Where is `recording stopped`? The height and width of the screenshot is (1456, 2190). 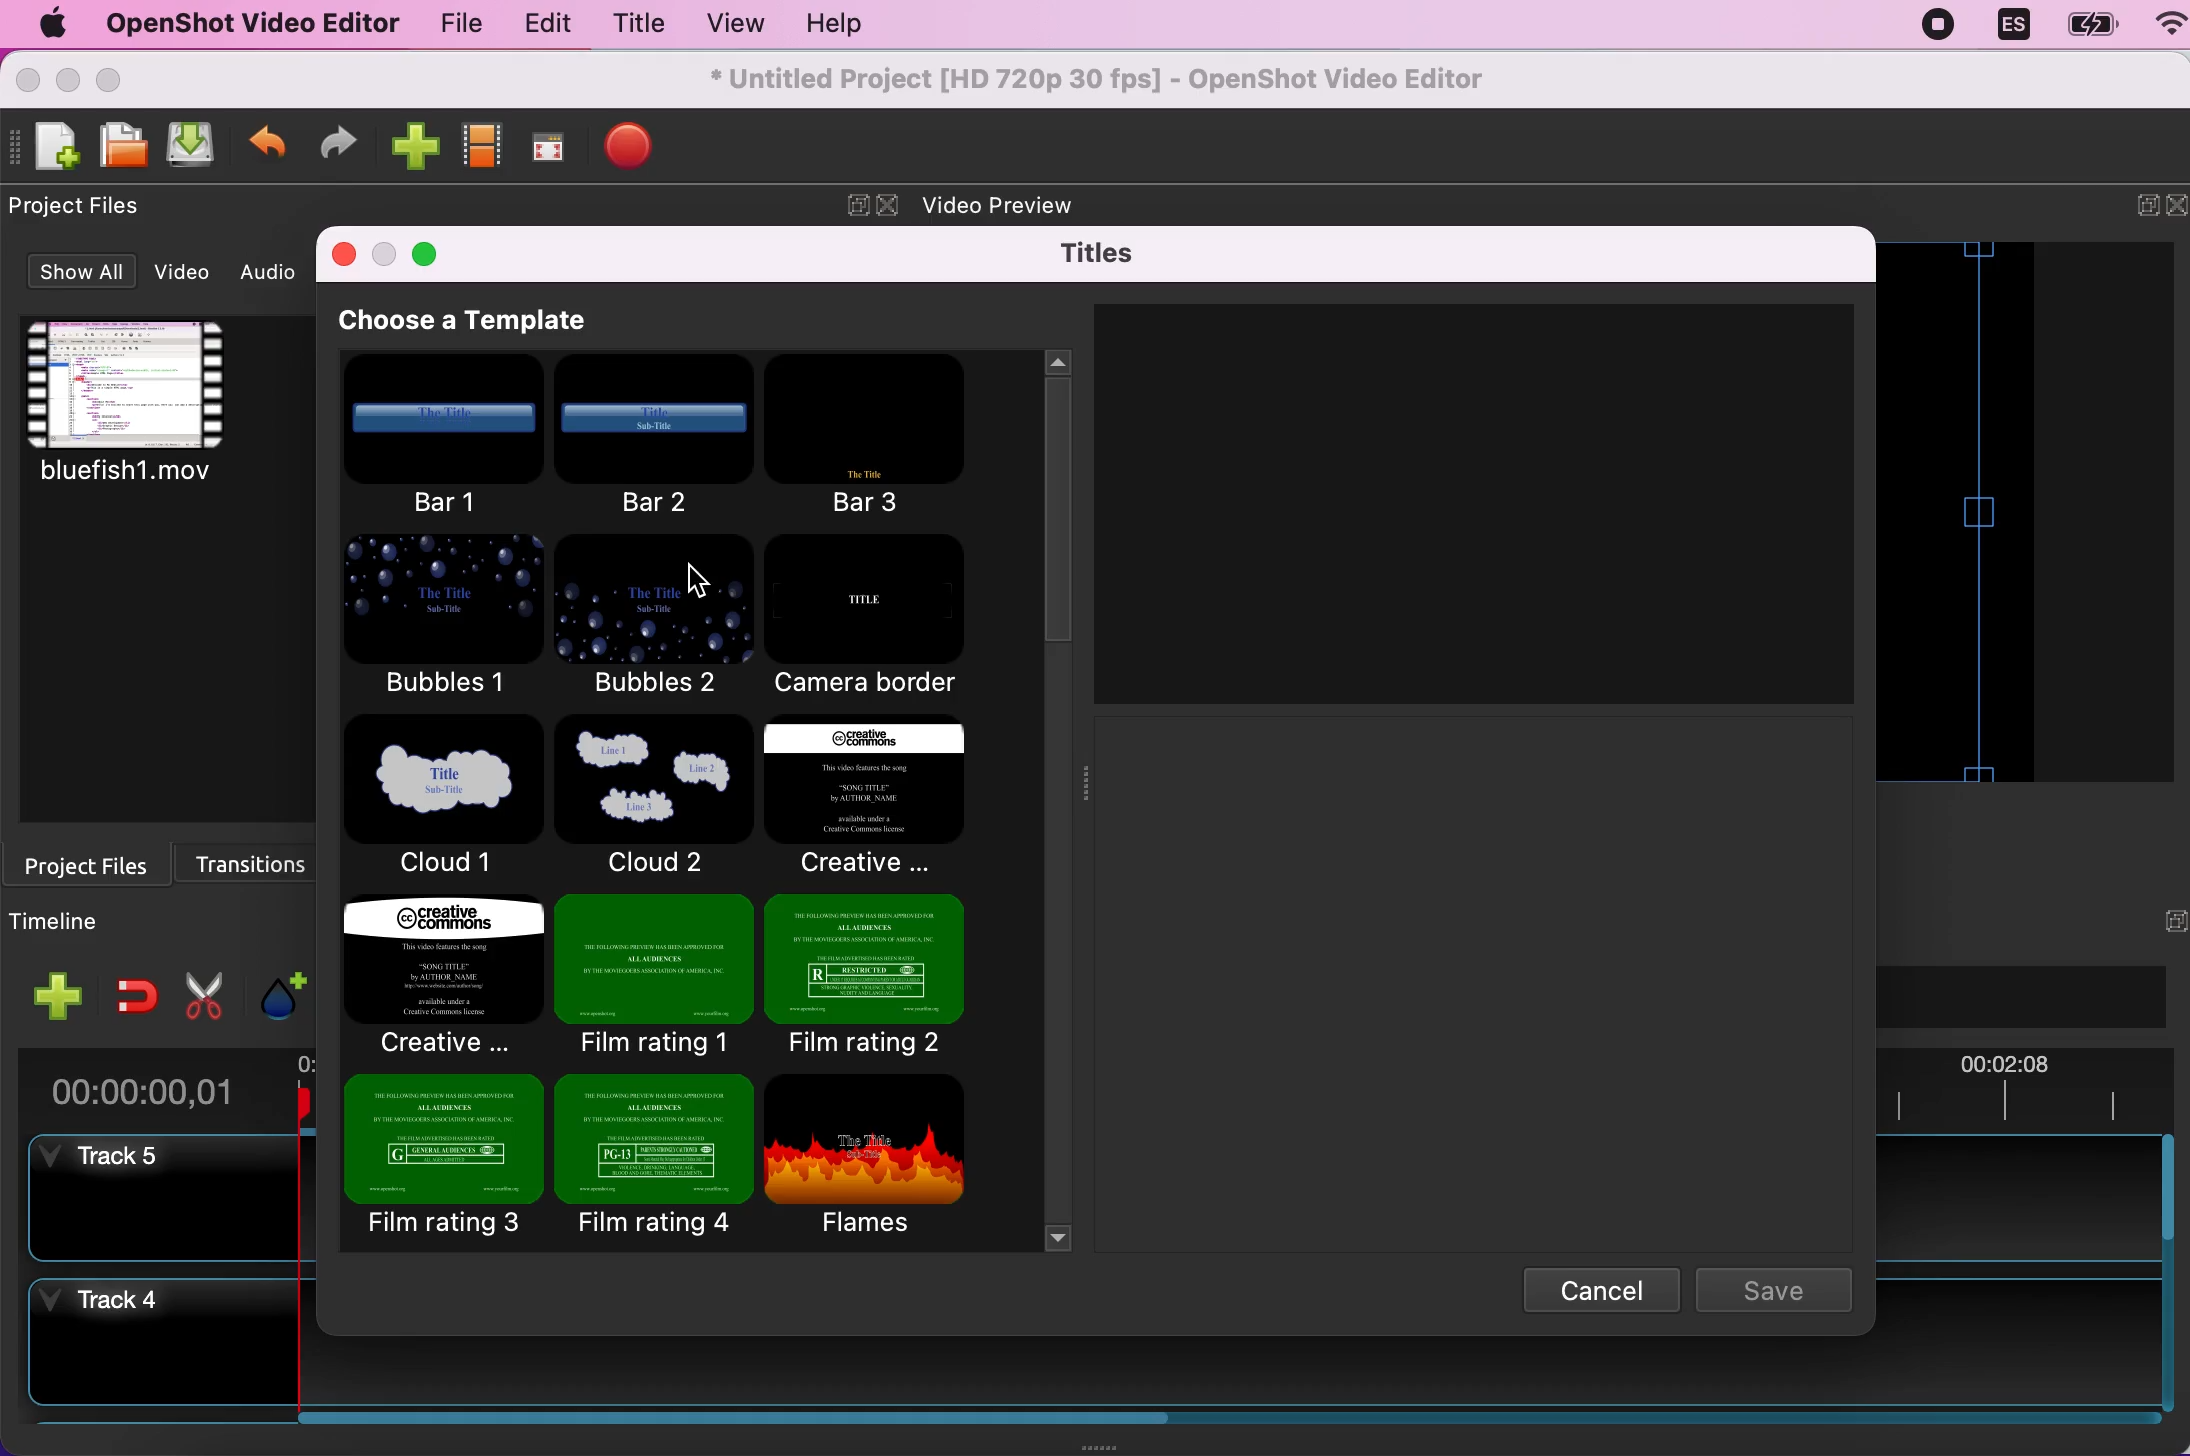
recording stopped is located at coordinates (1942, 24).